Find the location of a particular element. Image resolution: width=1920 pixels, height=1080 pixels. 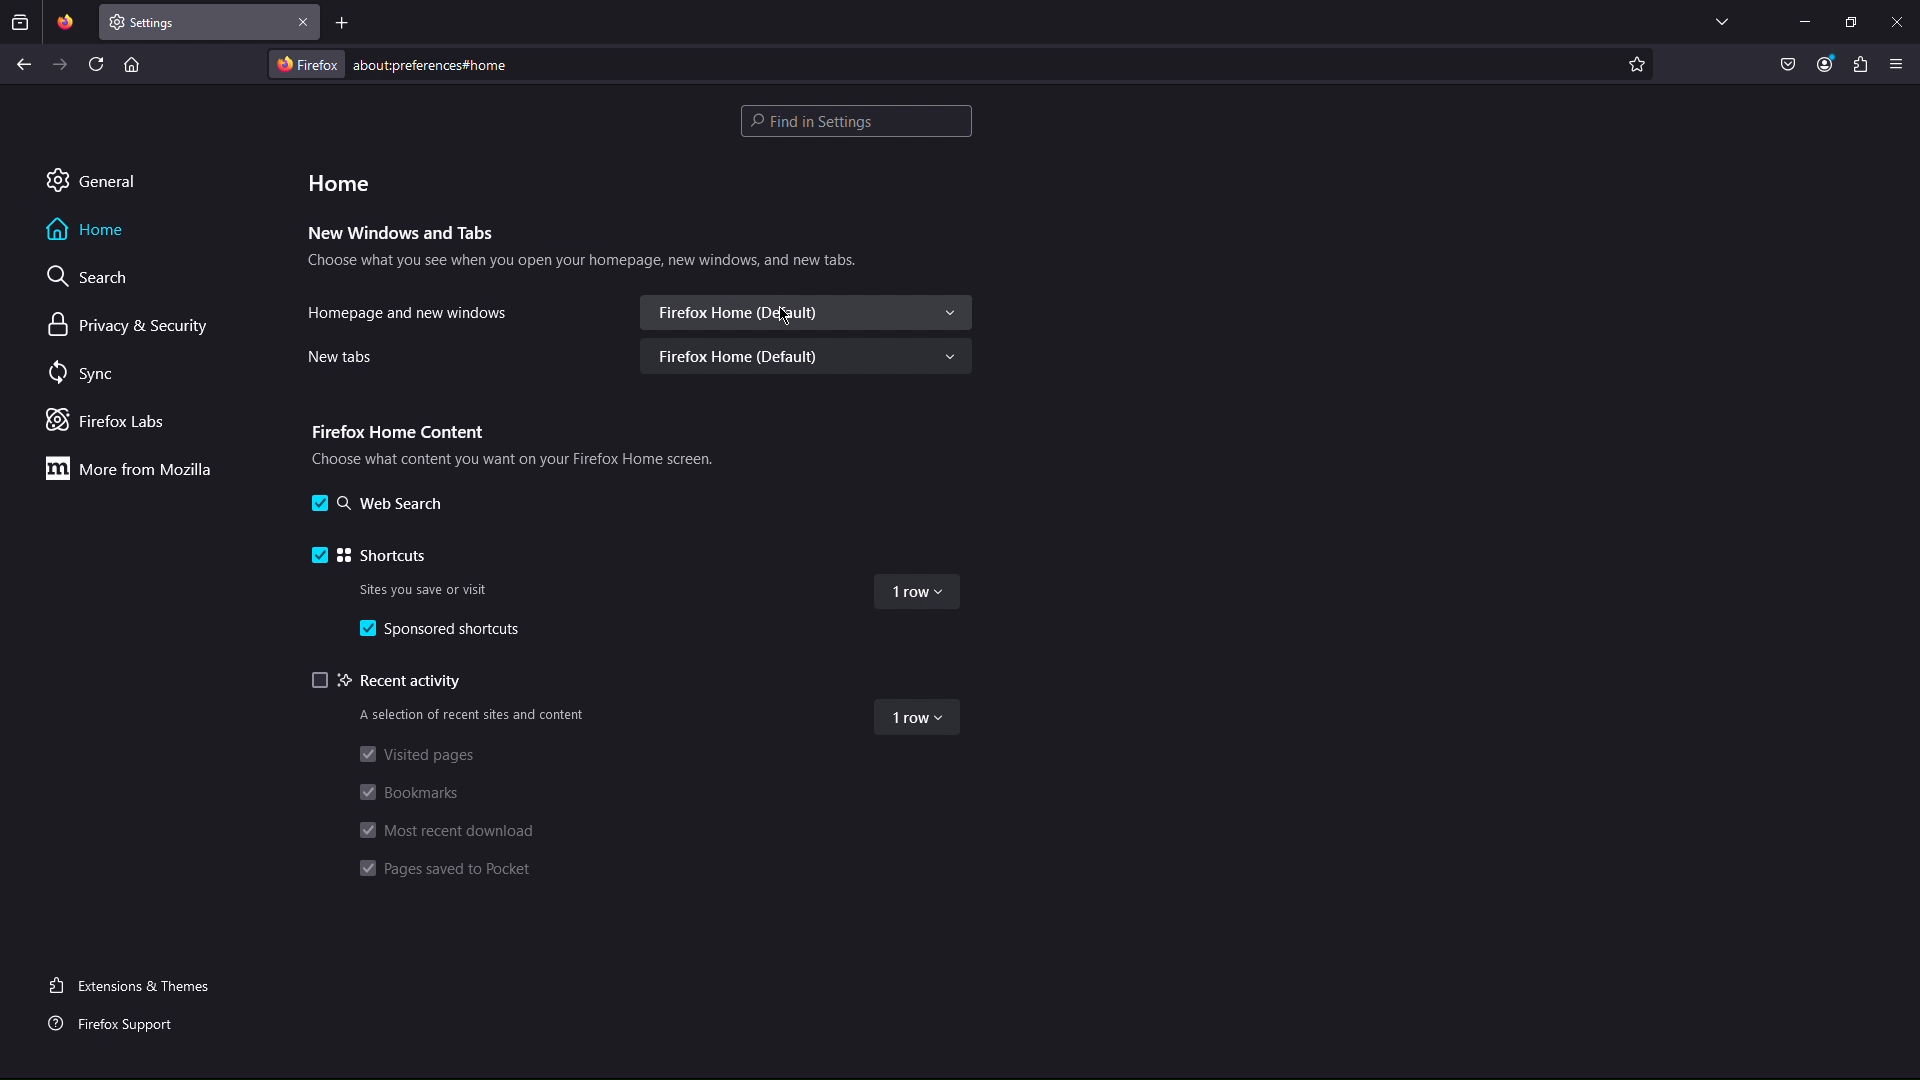

Cursor is located at coordinates (784, 316).